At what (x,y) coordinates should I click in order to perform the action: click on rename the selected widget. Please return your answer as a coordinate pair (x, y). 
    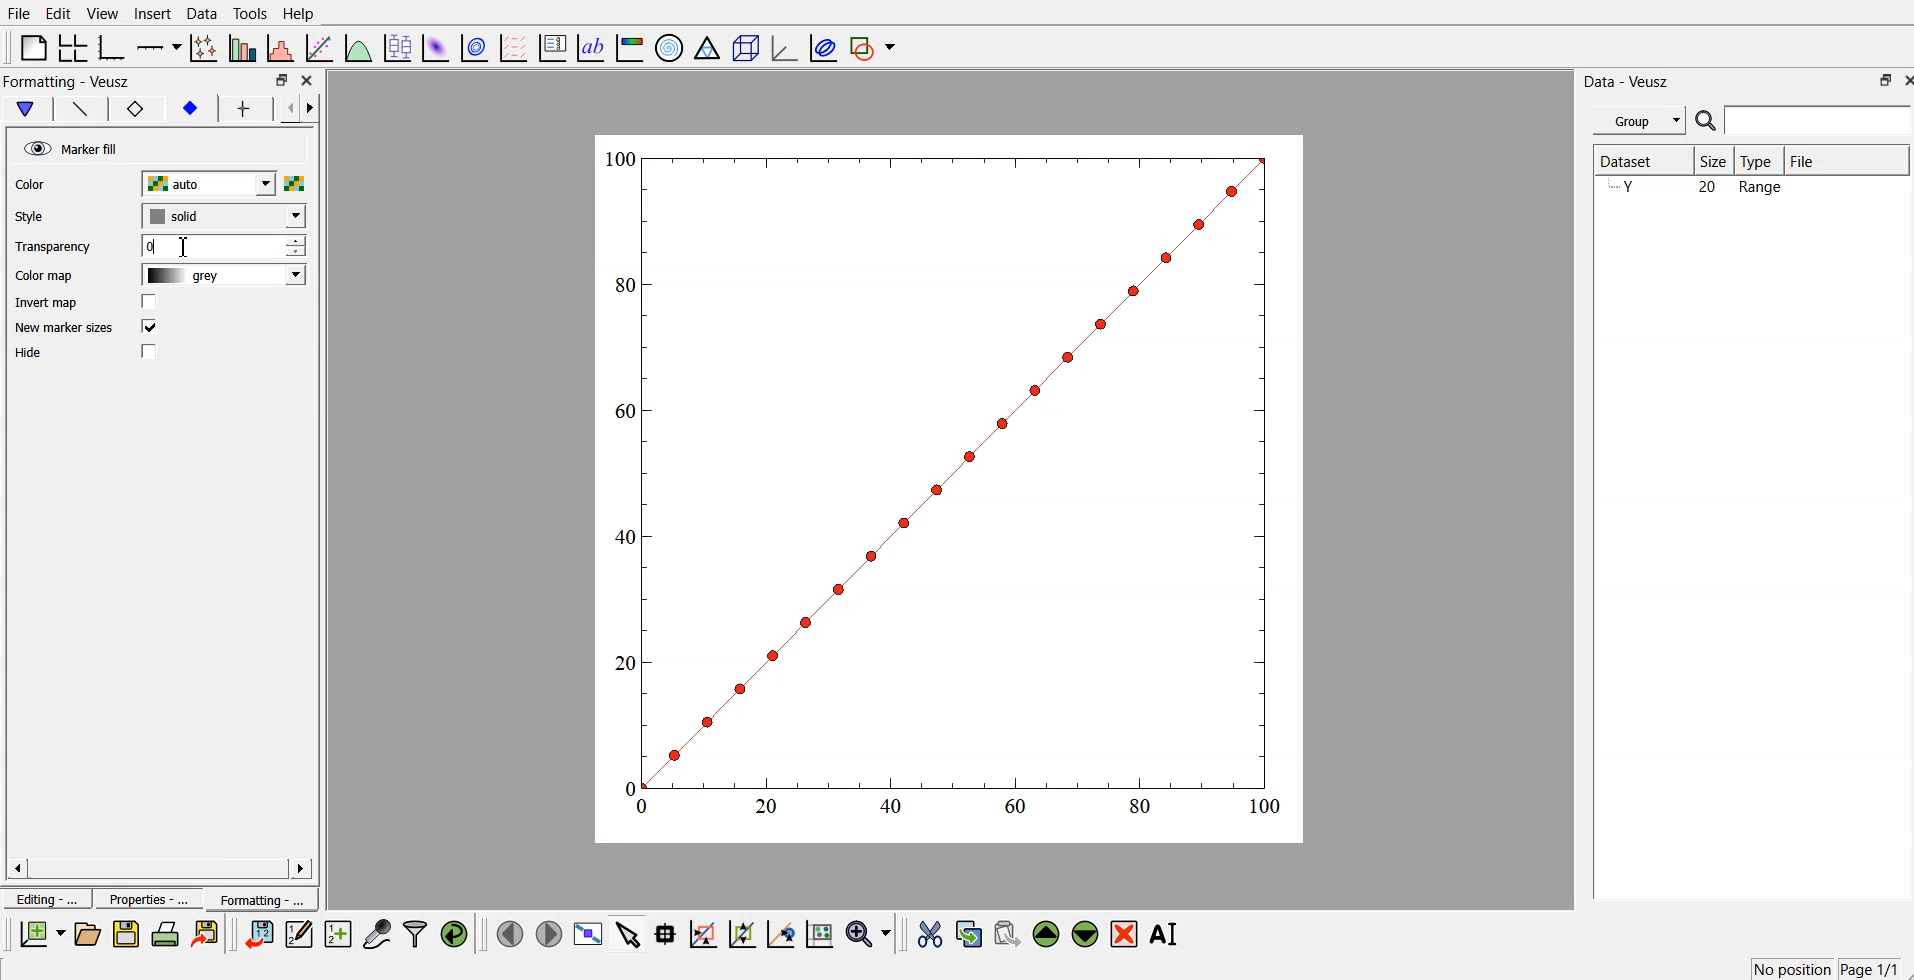
    Looking at the image, I should click on (1165, 934).